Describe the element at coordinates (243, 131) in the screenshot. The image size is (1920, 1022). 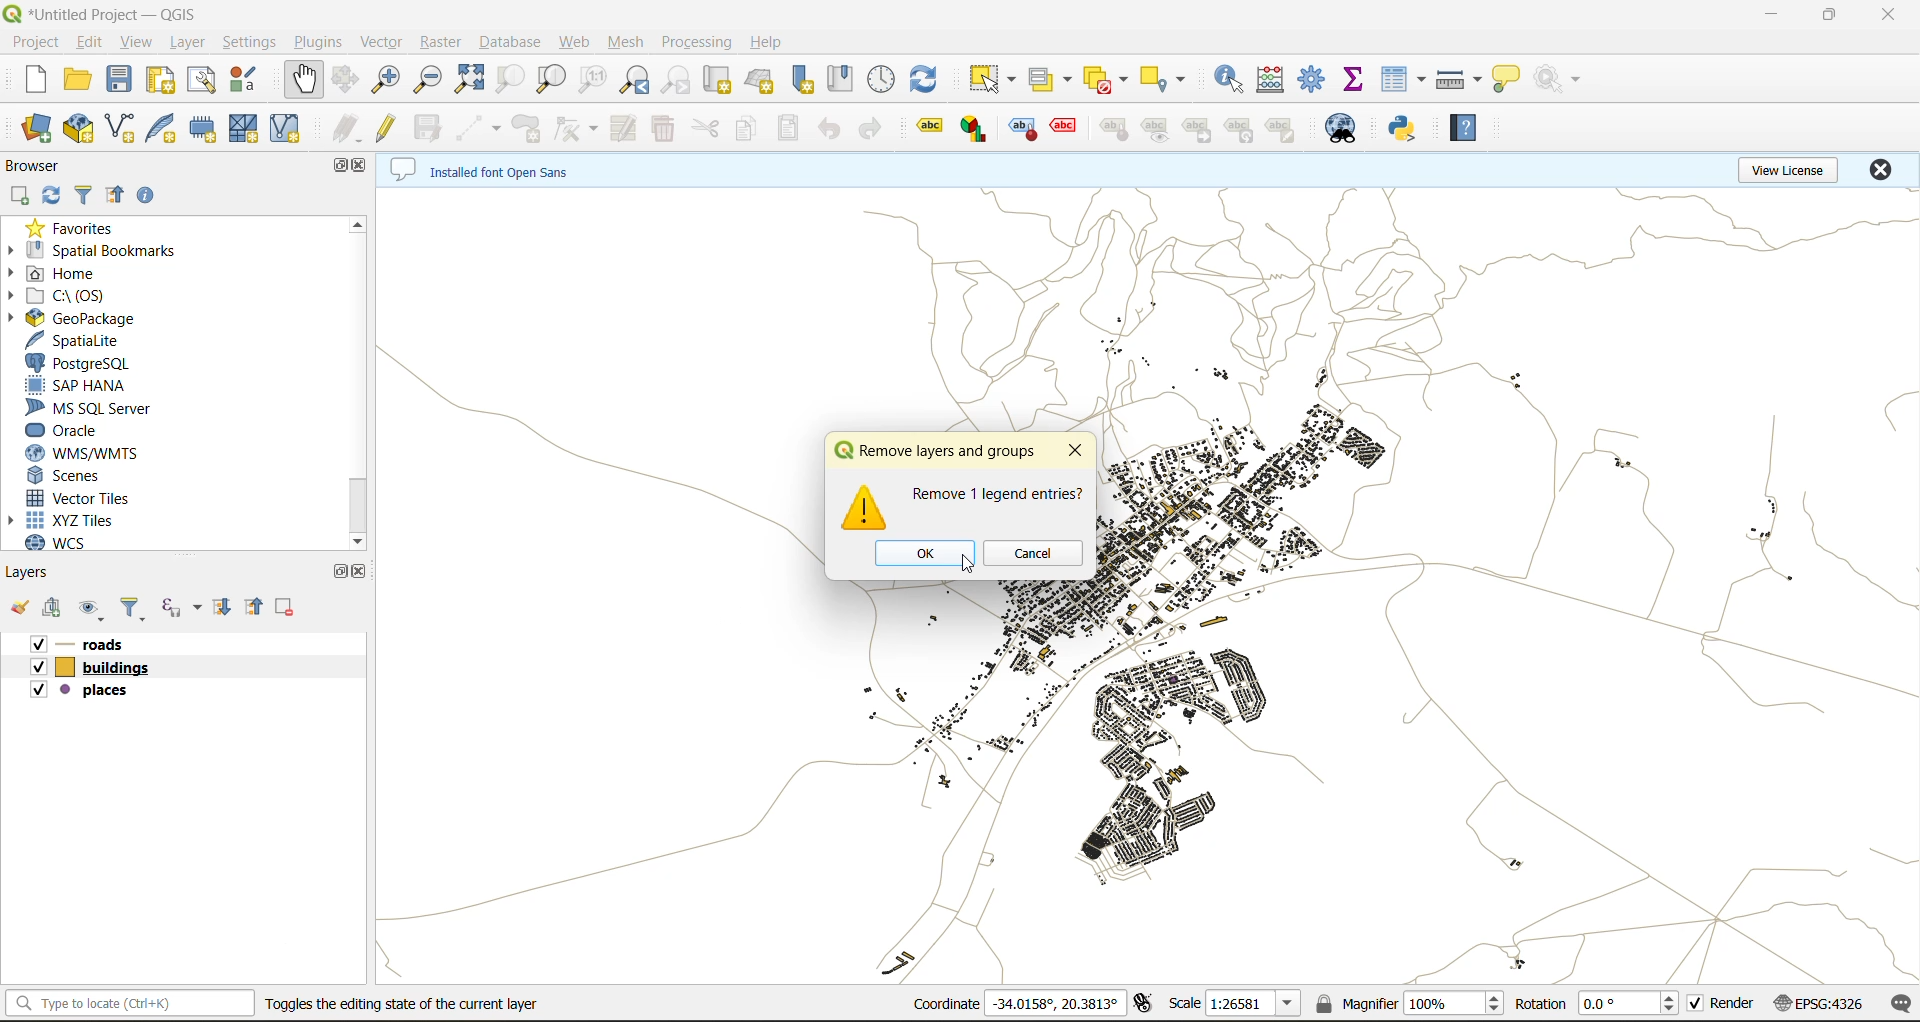
I see `mesh layer` at that location.